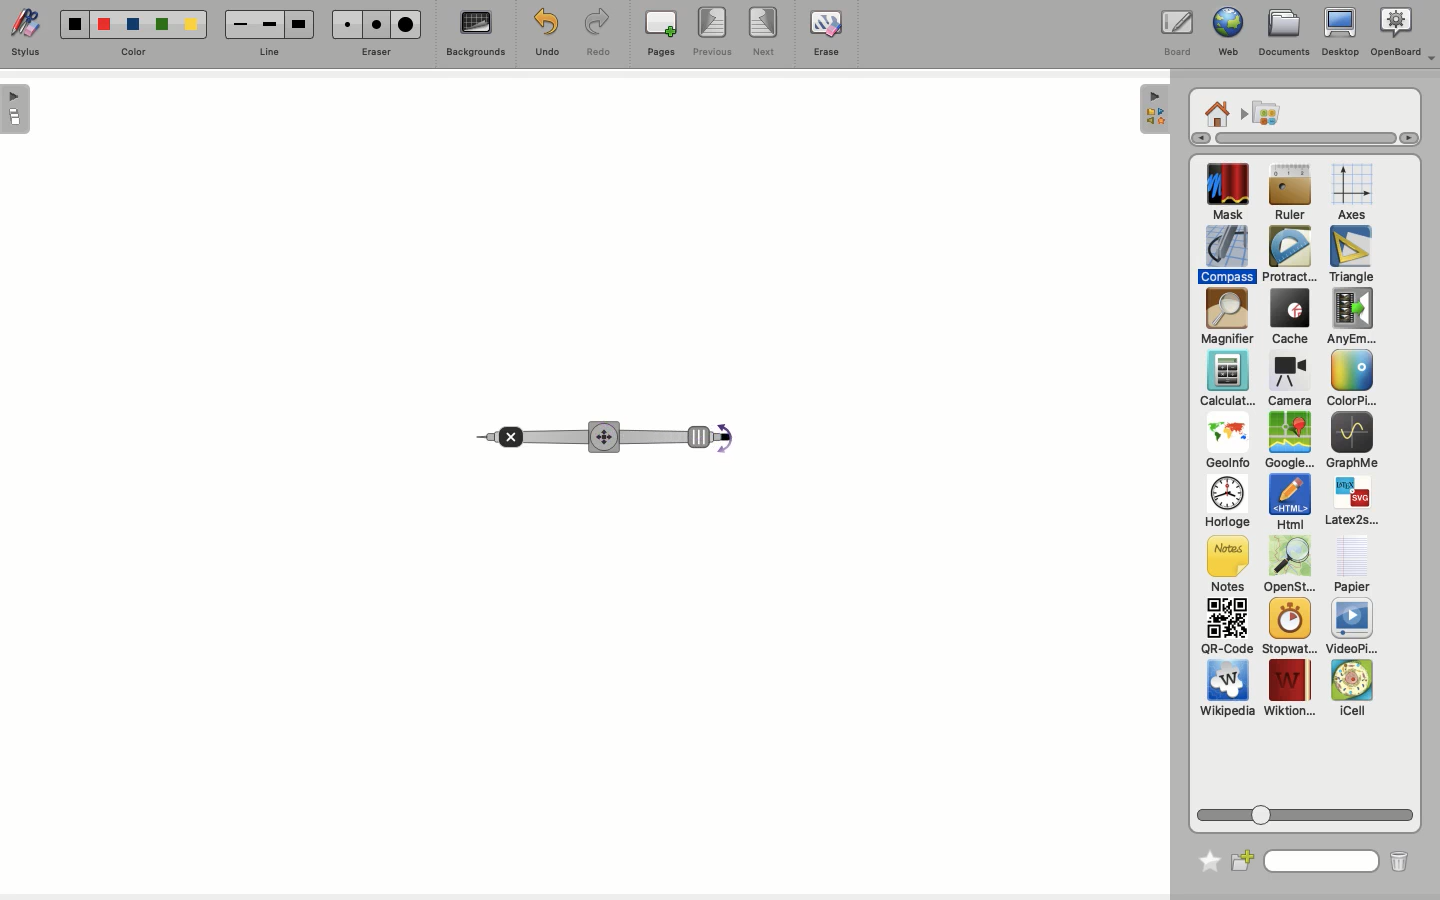 This screenshot has width=1440, height=900. What do you see at coordinates (1296, 138) in the screenshot?
I see `Scroll` at bounding box center [1296, 138].